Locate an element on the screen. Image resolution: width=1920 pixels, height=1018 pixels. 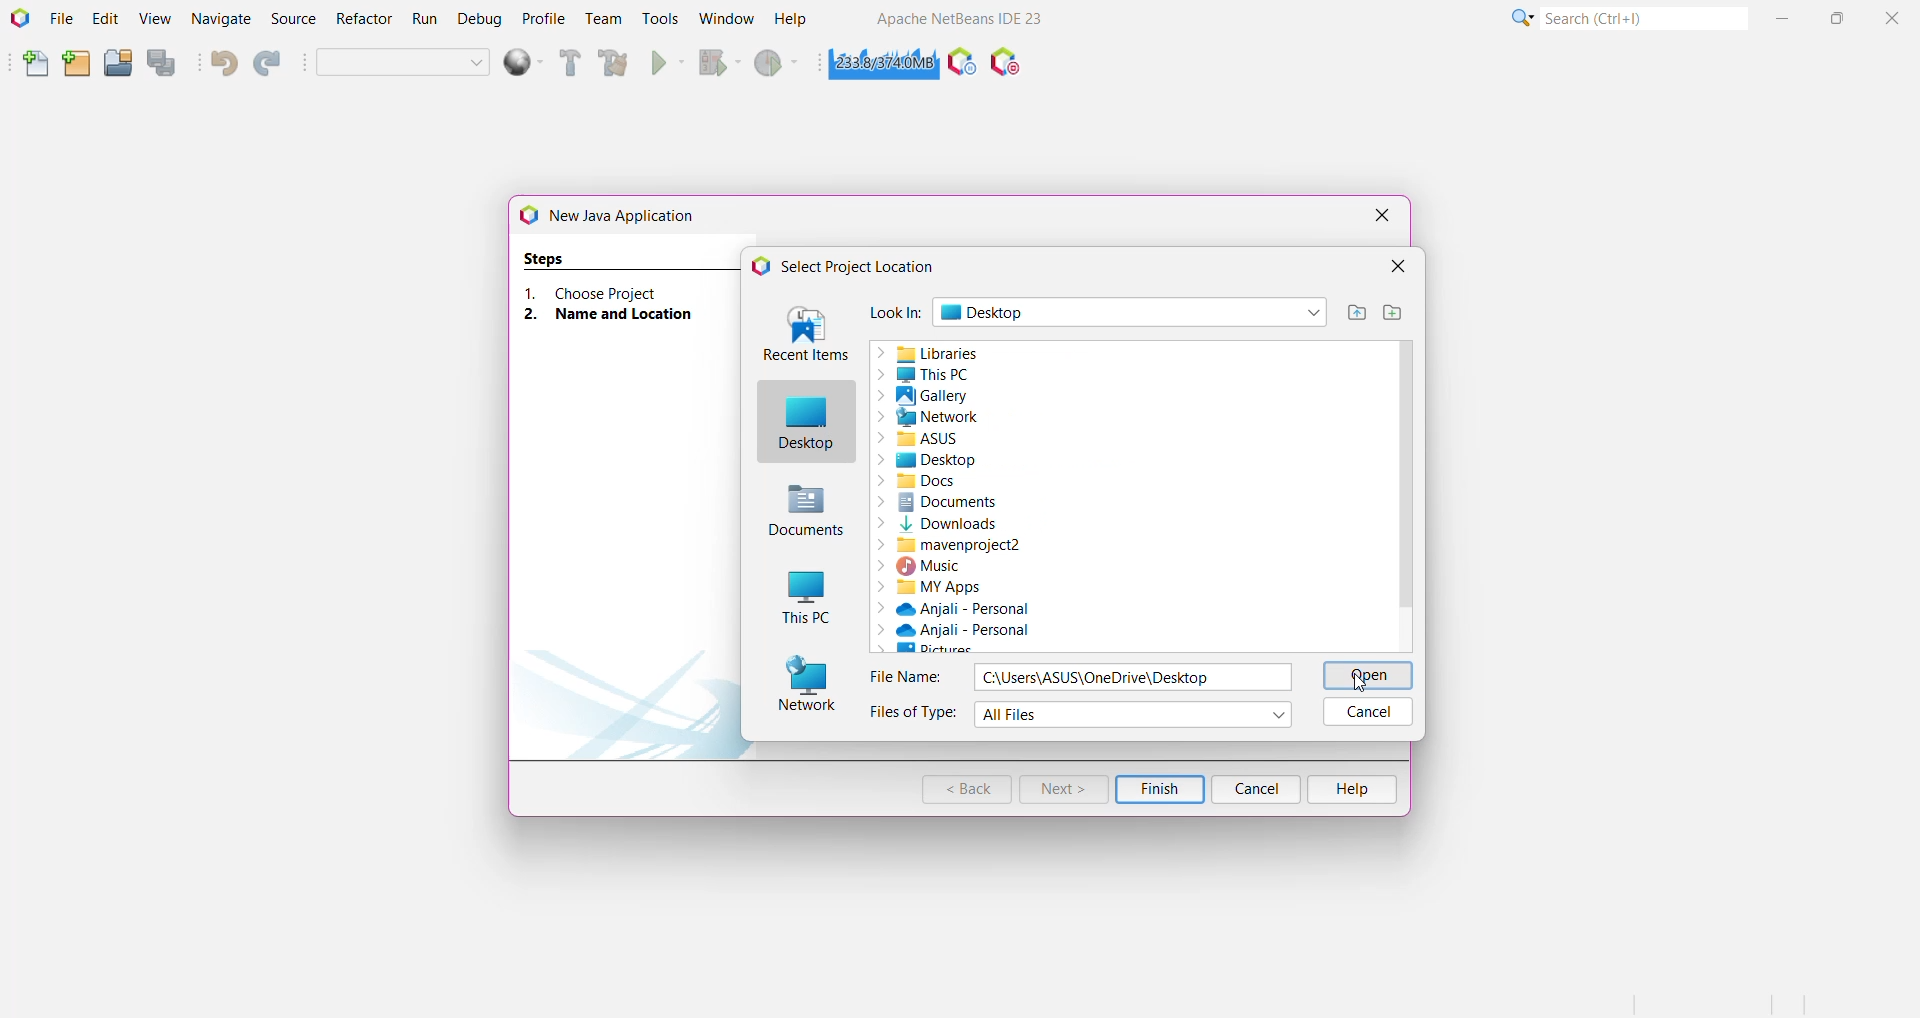
Redo is located at coordinates (267, 63).